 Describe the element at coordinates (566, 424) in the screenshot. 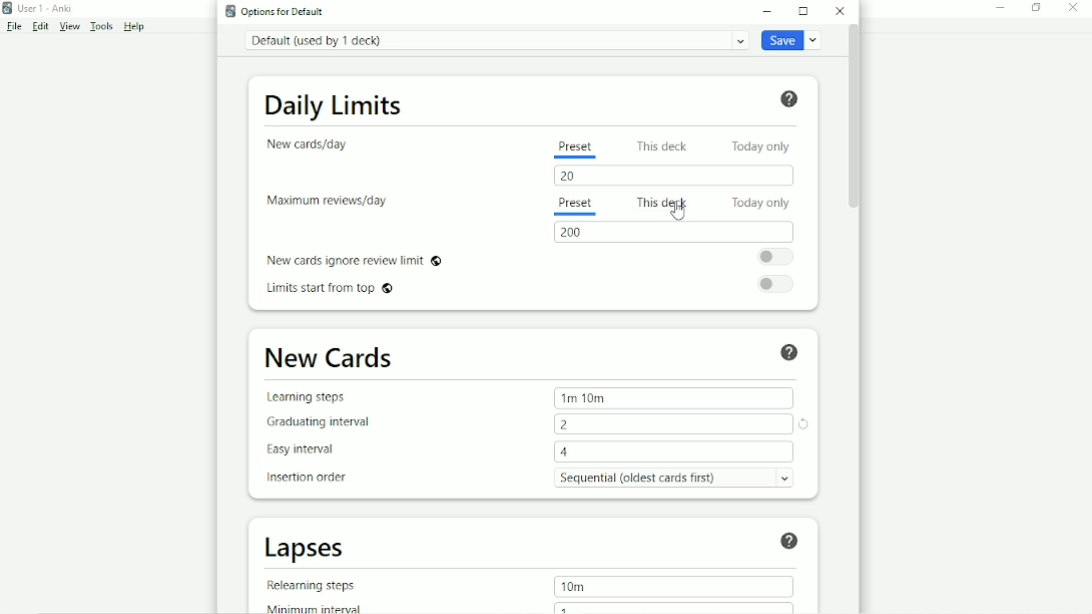

I see `2` at that location.